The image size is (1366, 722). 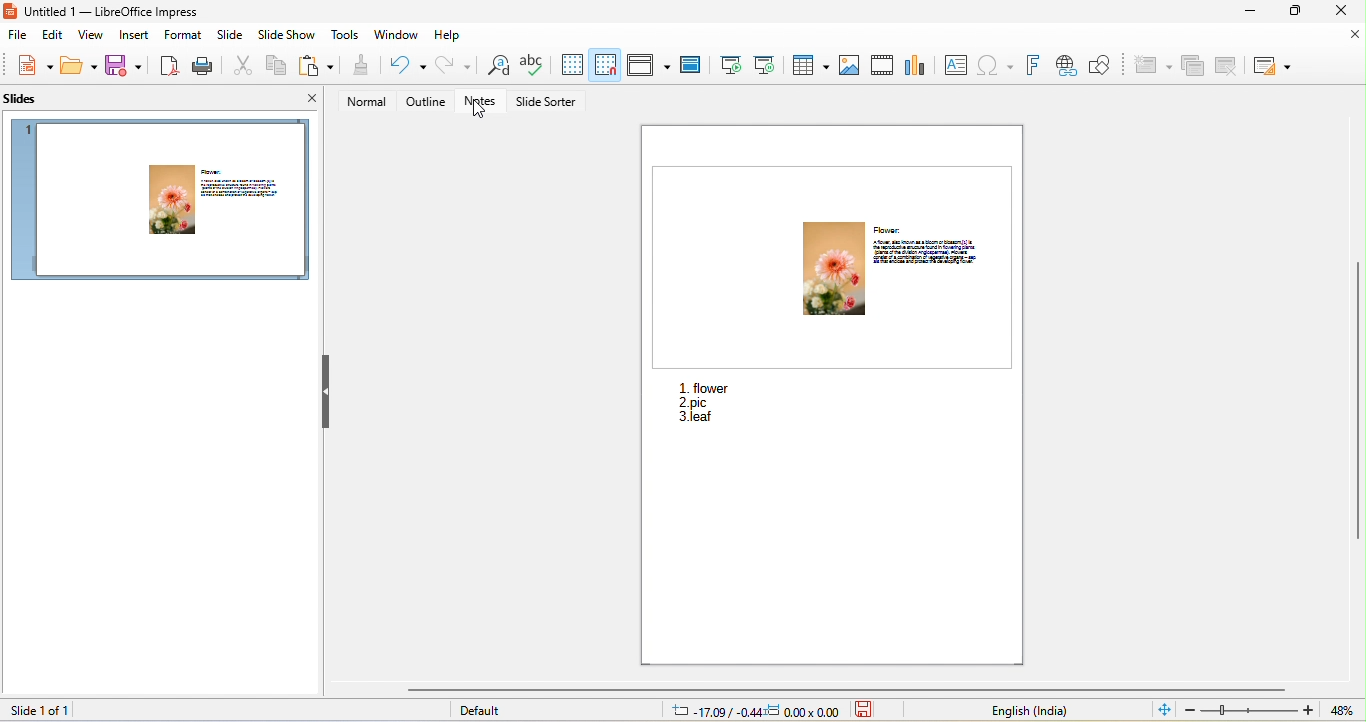 I want to click on -17.09/-0.44, so click(x=712, y=711).